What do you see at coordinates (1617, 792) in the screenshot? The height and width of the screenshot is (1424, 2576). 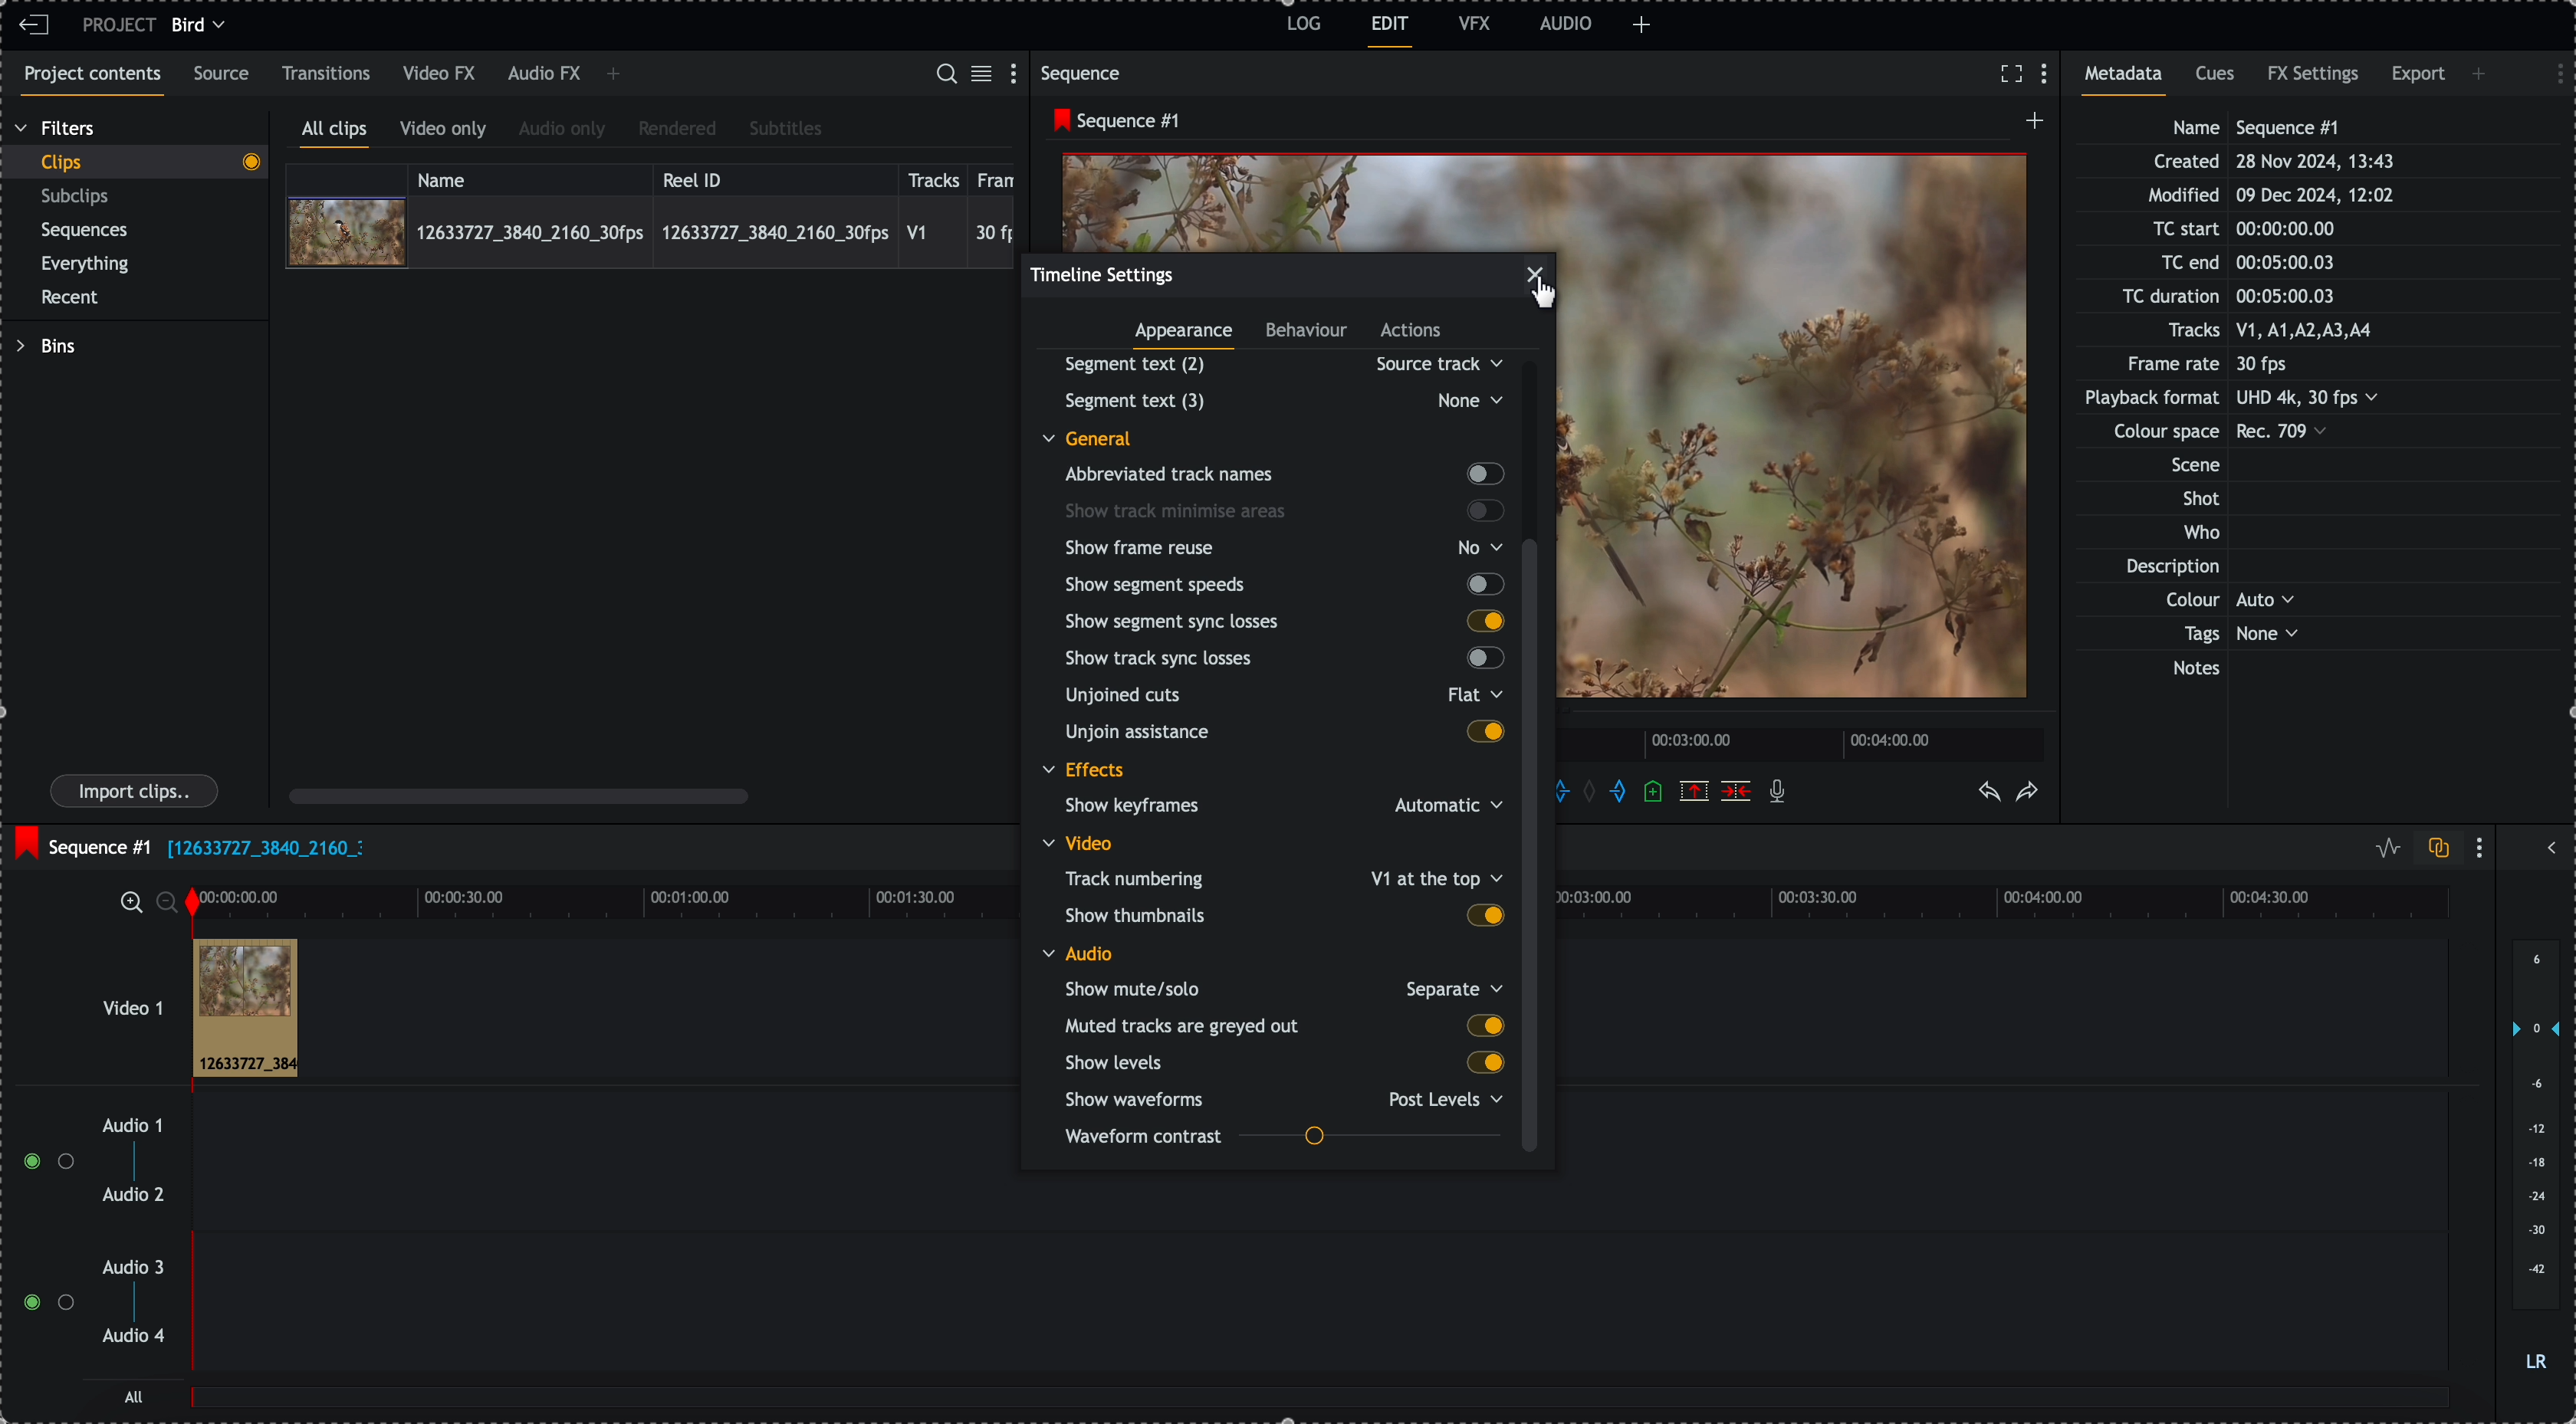 I see `add 'out' mark` at bounding box center [1617, 792].